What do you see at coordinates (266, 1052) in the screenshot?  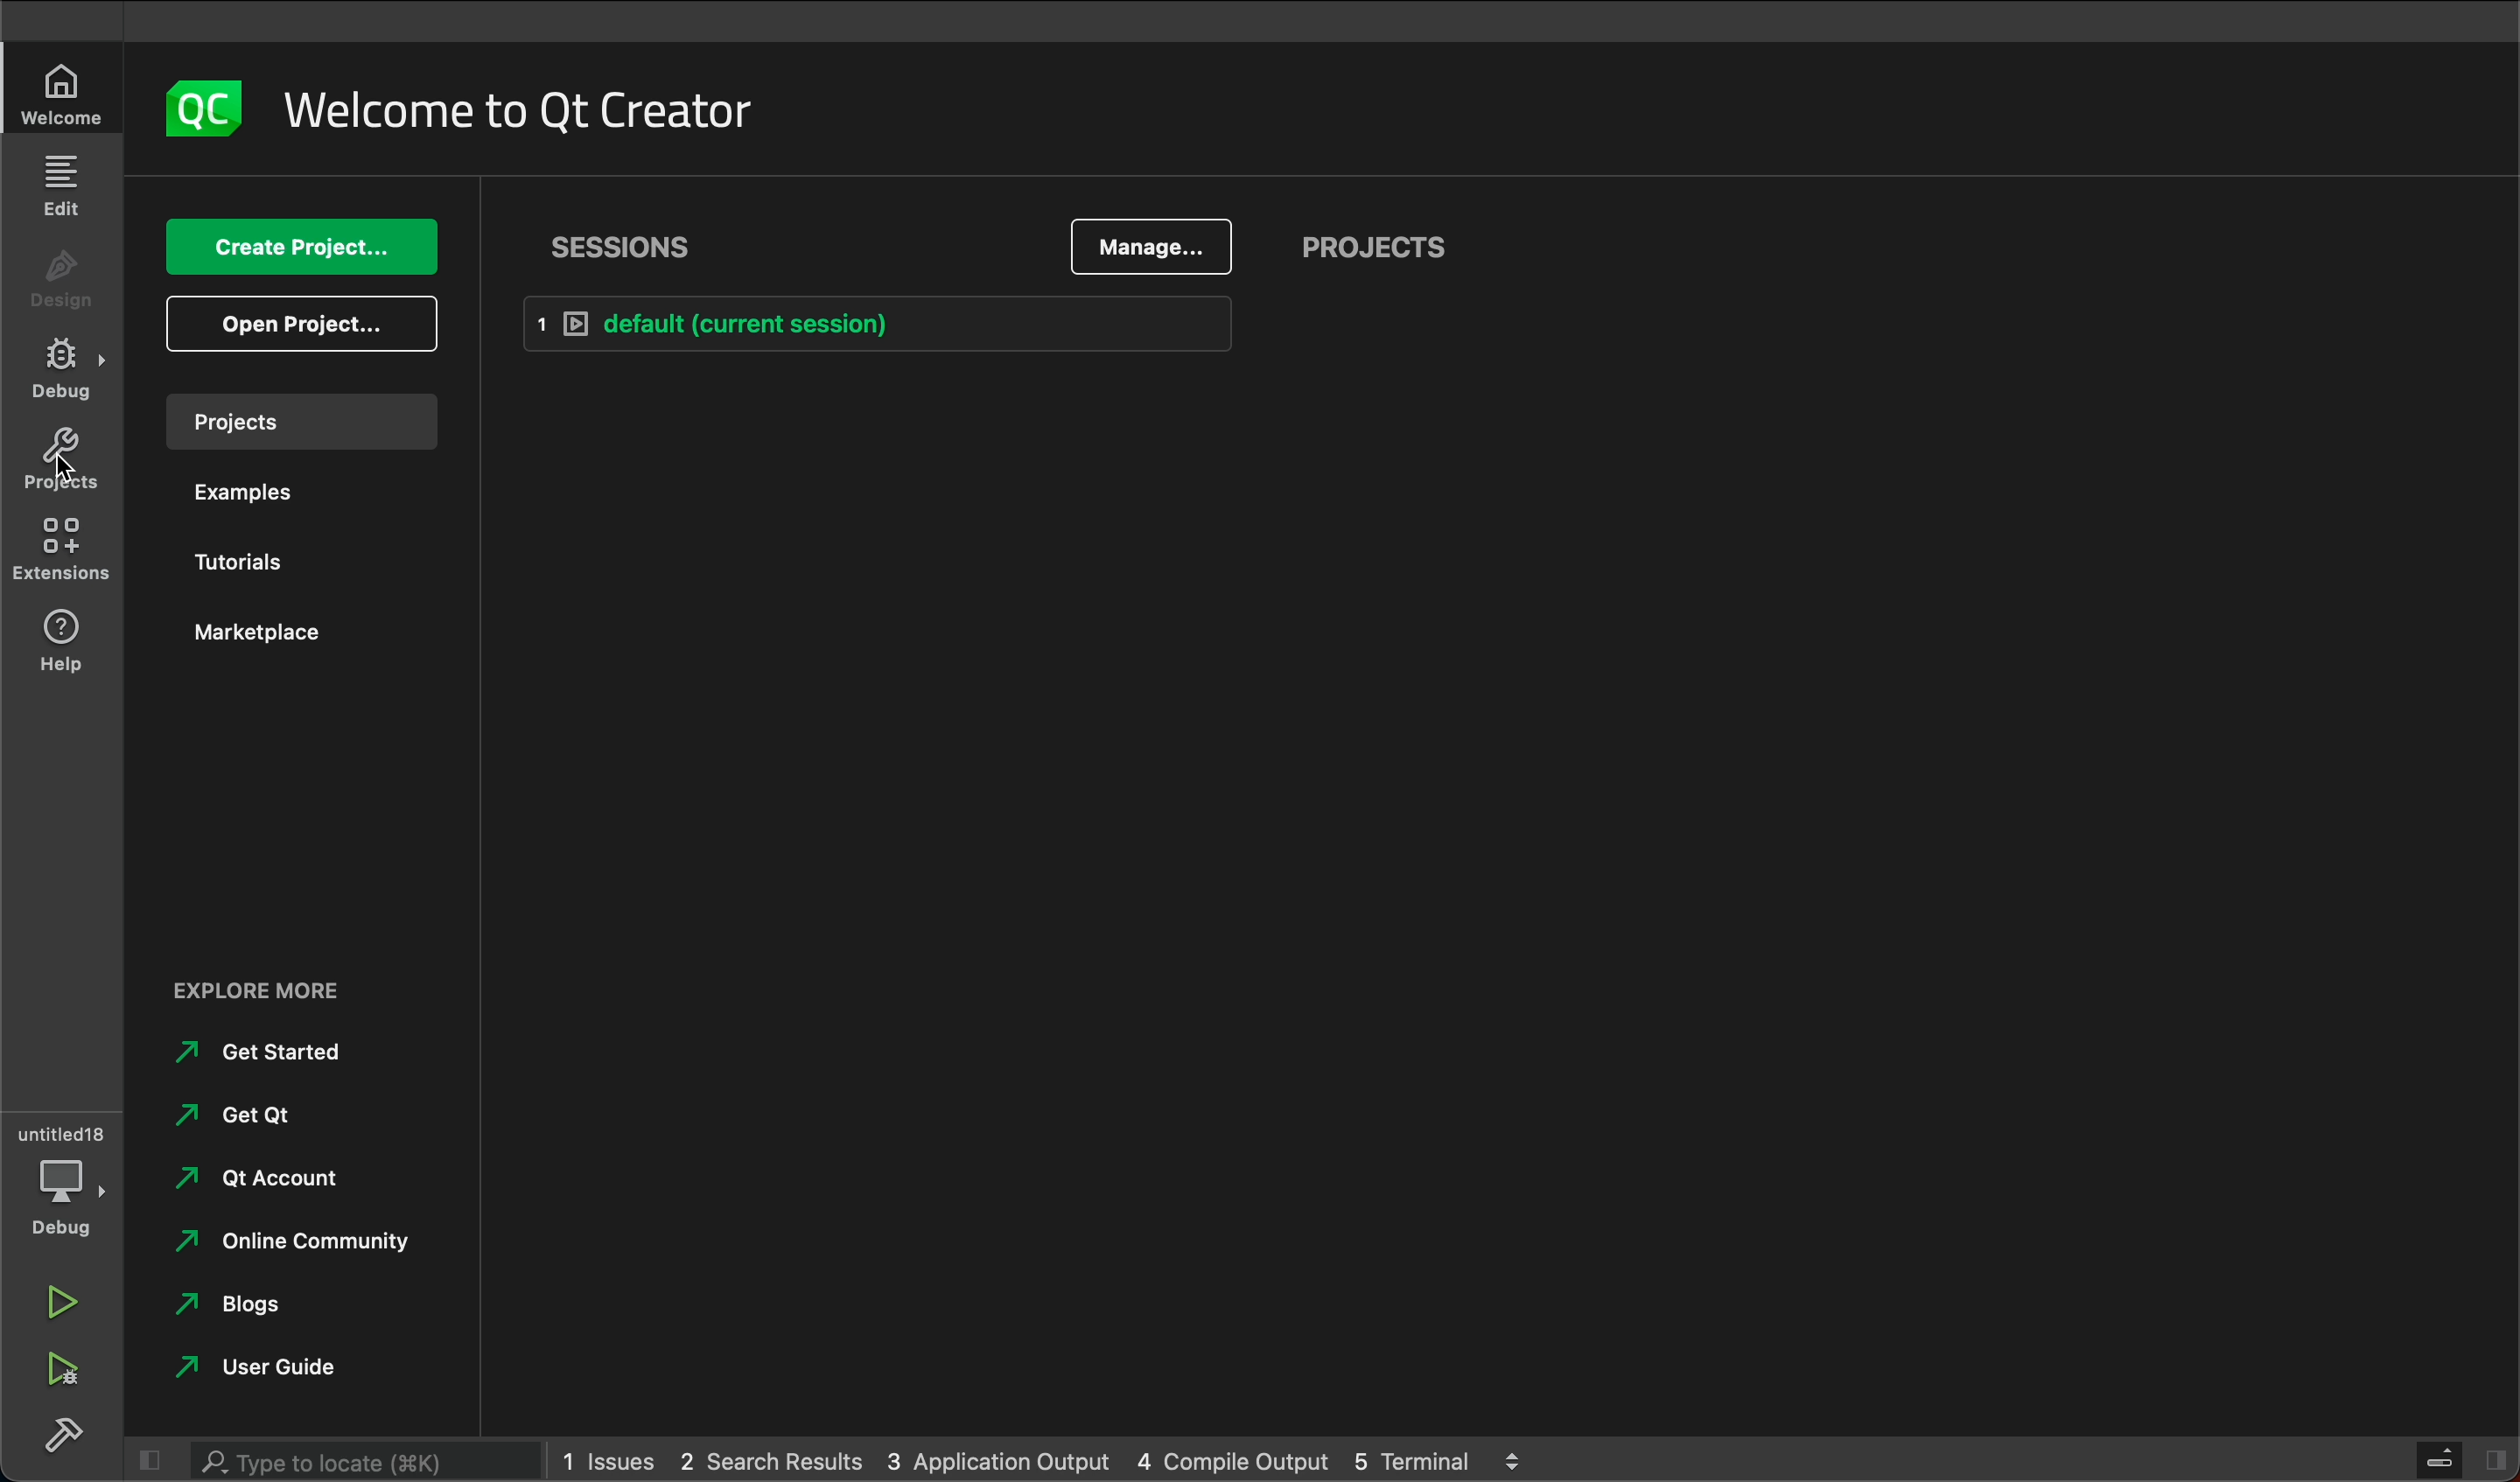 I see `Get Started` at bounding box center [266, 1052].